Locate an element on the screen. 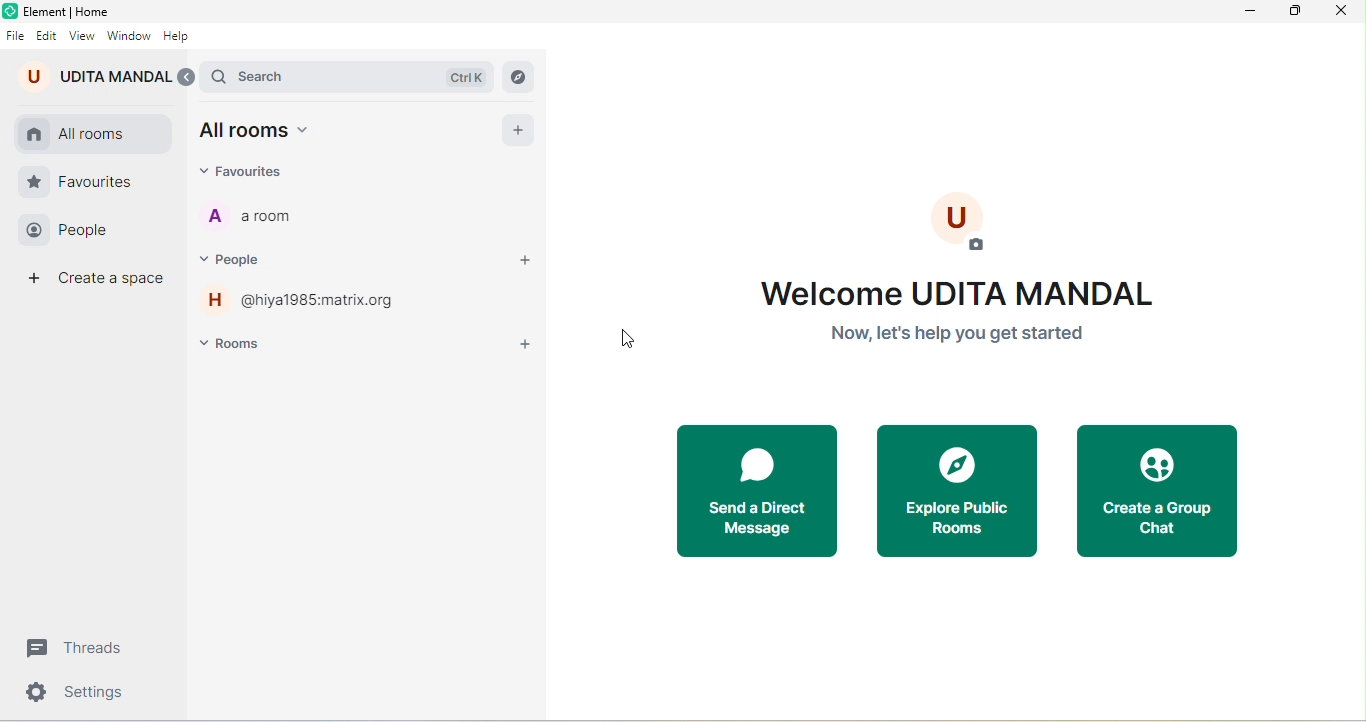 The height and width of the screenshot is (722, 1366). start a direct message is located at coordinates (757, 487).